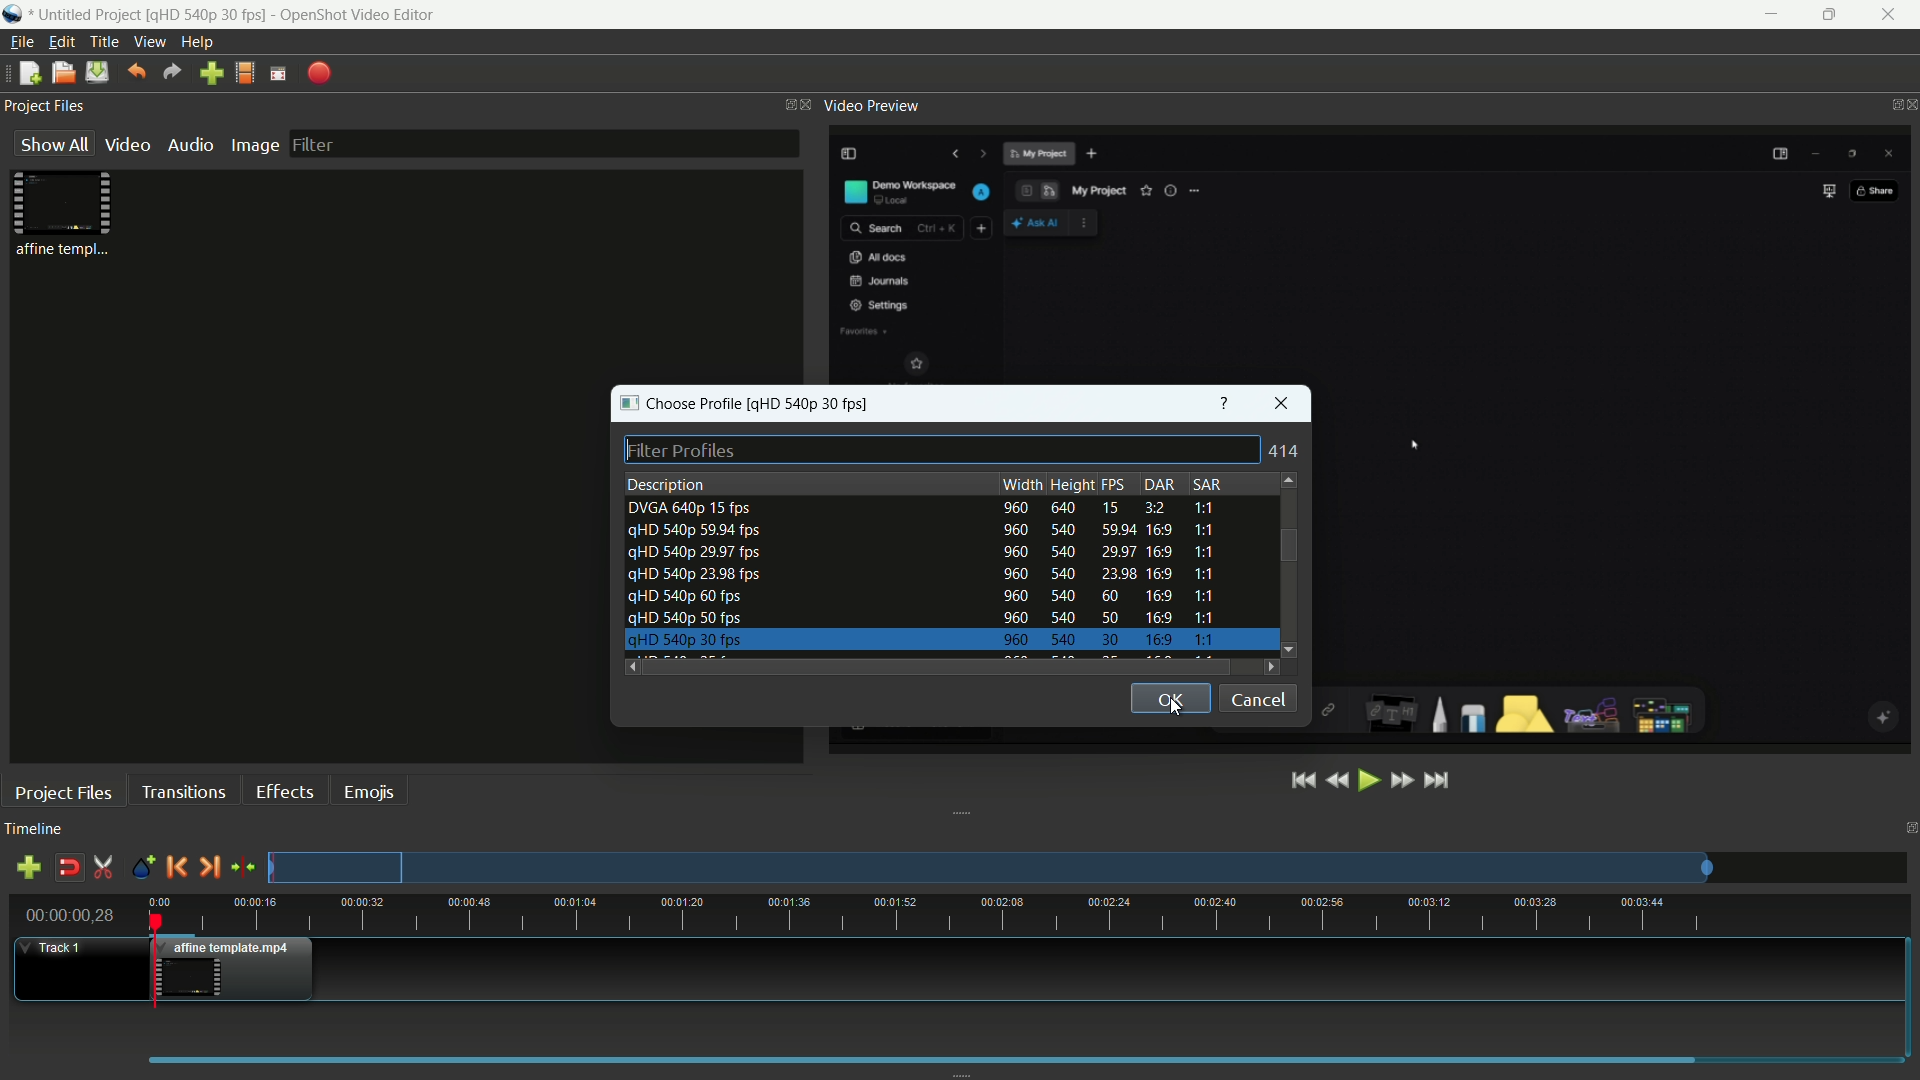 The image size is (1920, 1080). Describe the element at coordinates (358, 14) in the screenshot. I see `app name` at that location.